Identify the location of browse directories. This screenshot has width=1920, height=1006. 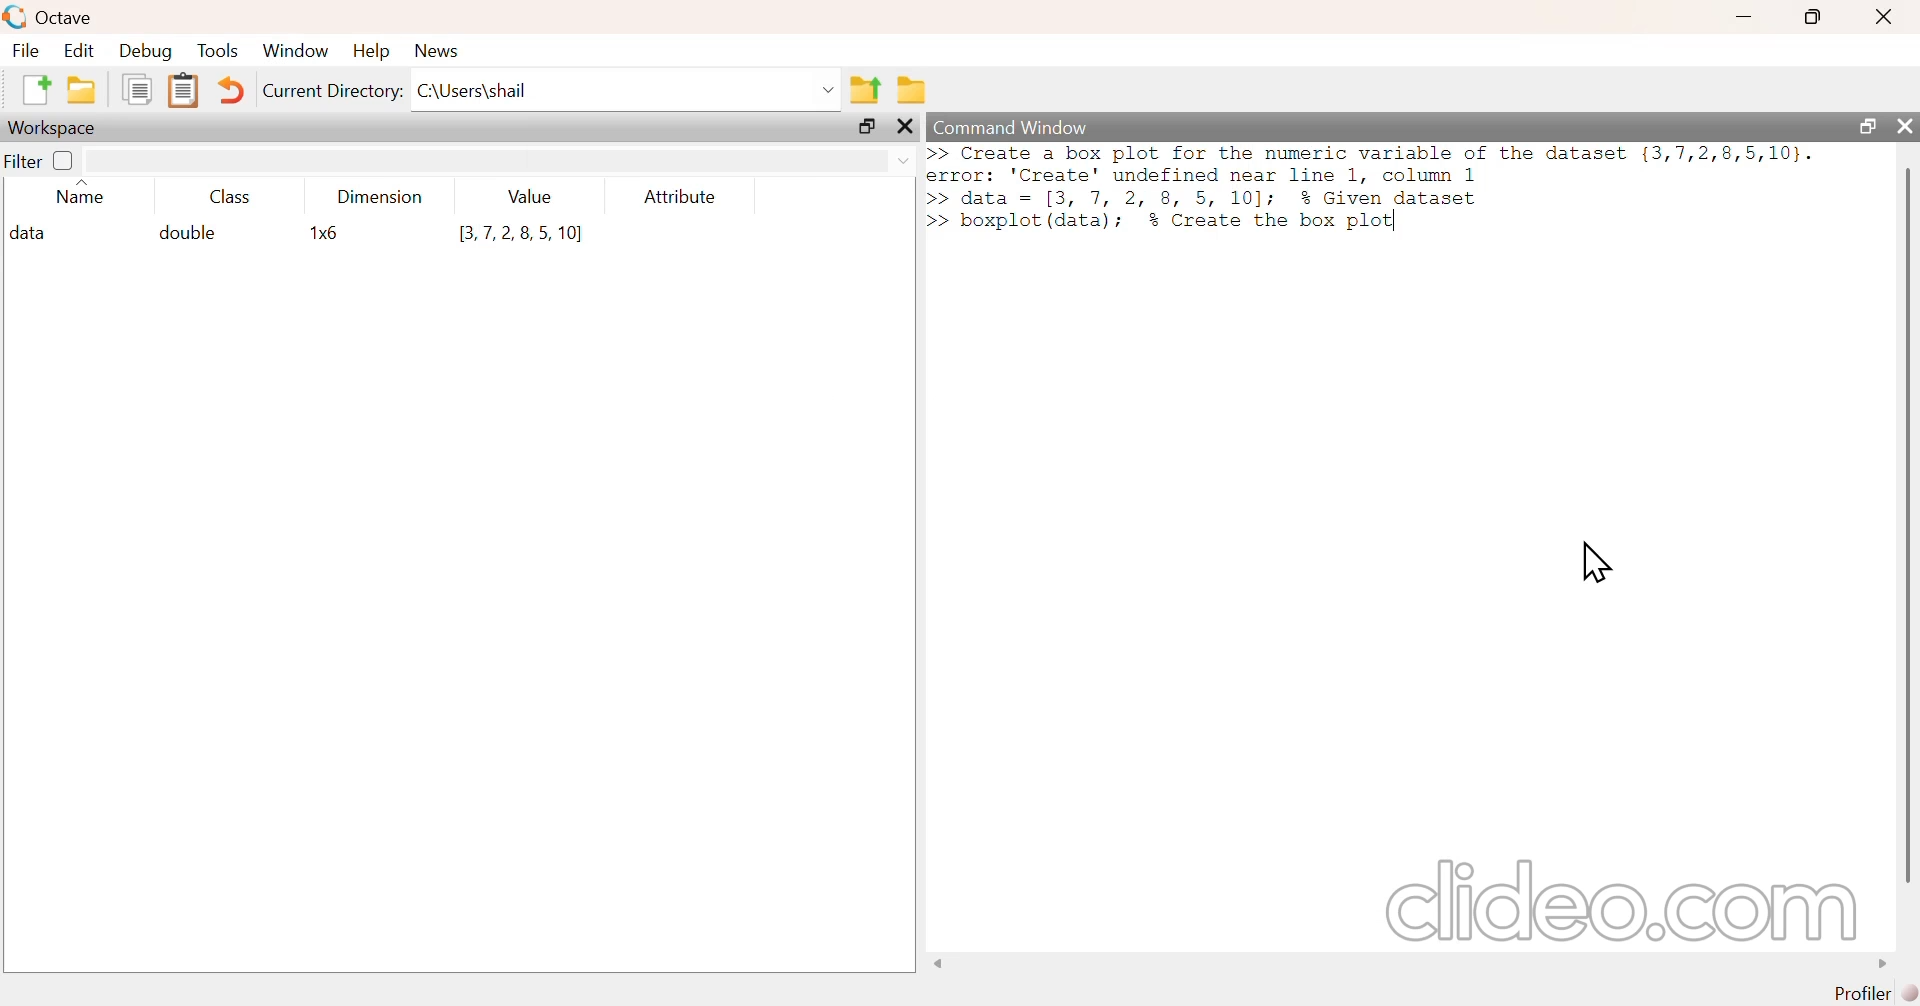
(915, 91).